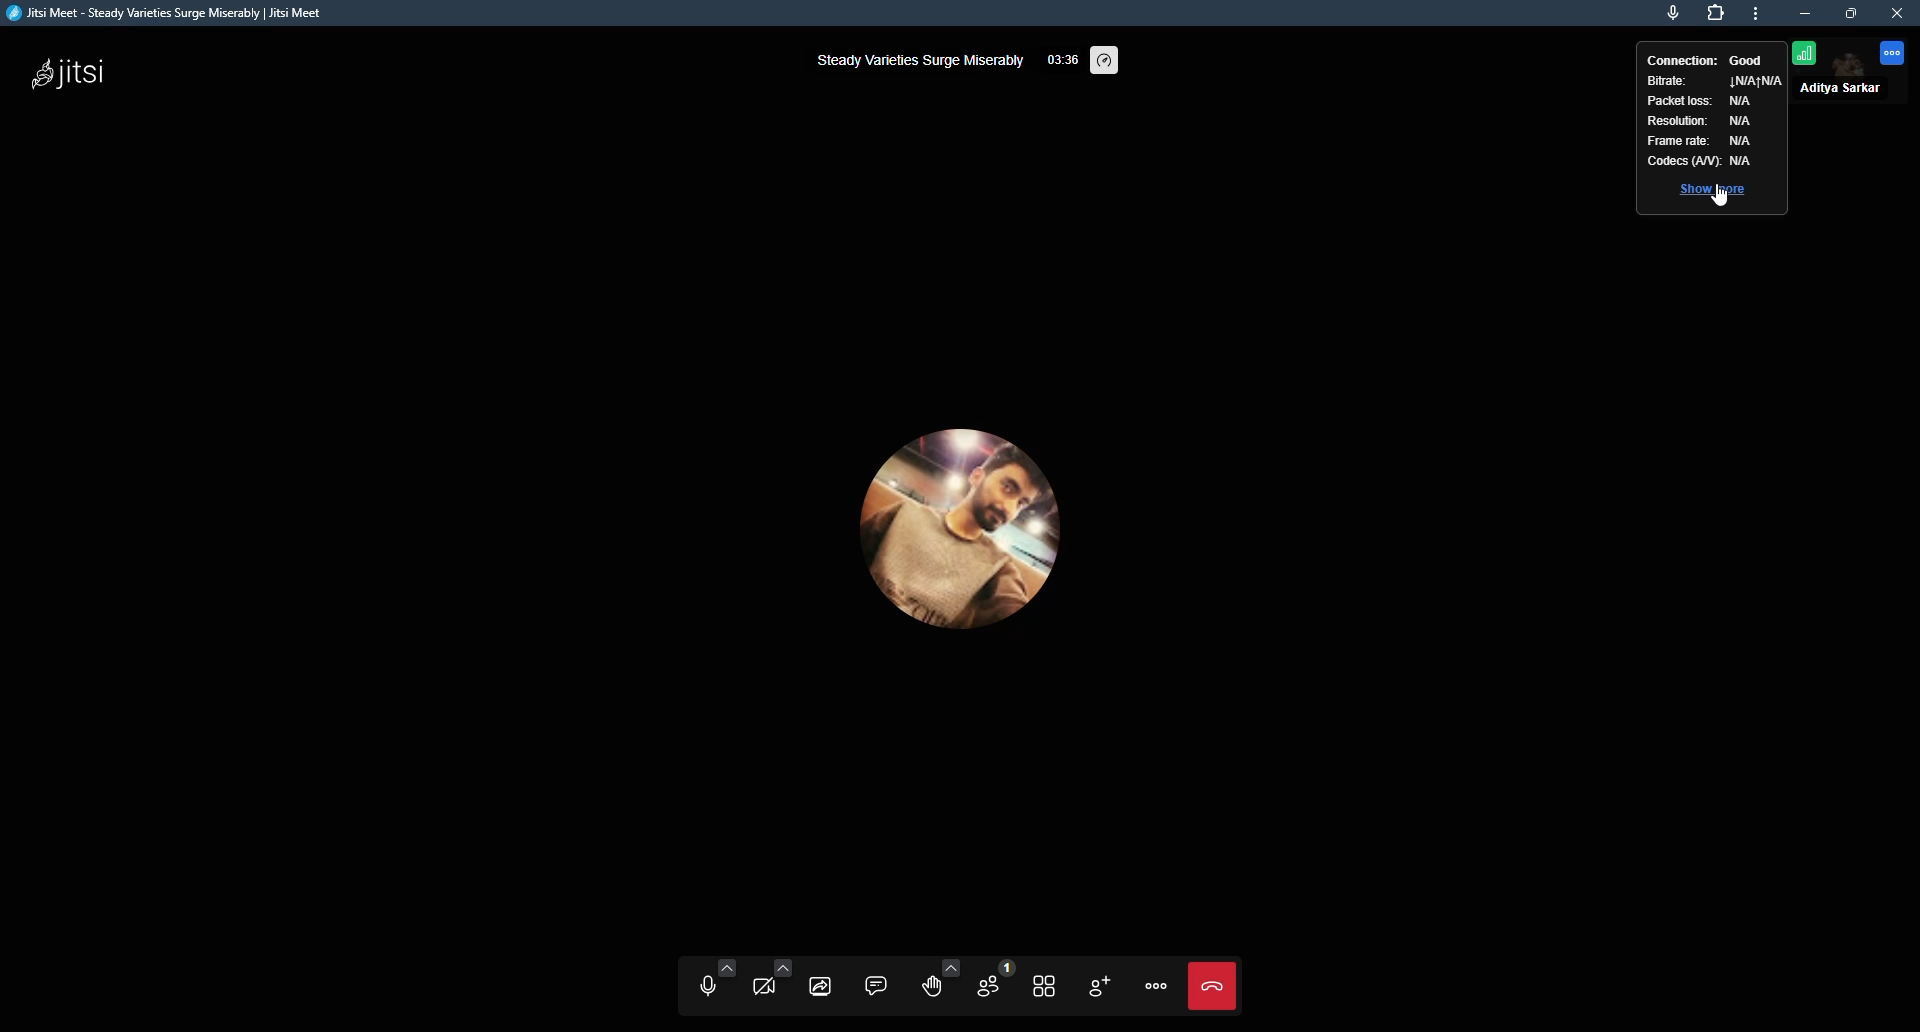 Image resolution: width=1920 pixels, height=1032 pixels. Describe the element at coordinates (990, 982) in the screenshot. I see `participants` at that location.